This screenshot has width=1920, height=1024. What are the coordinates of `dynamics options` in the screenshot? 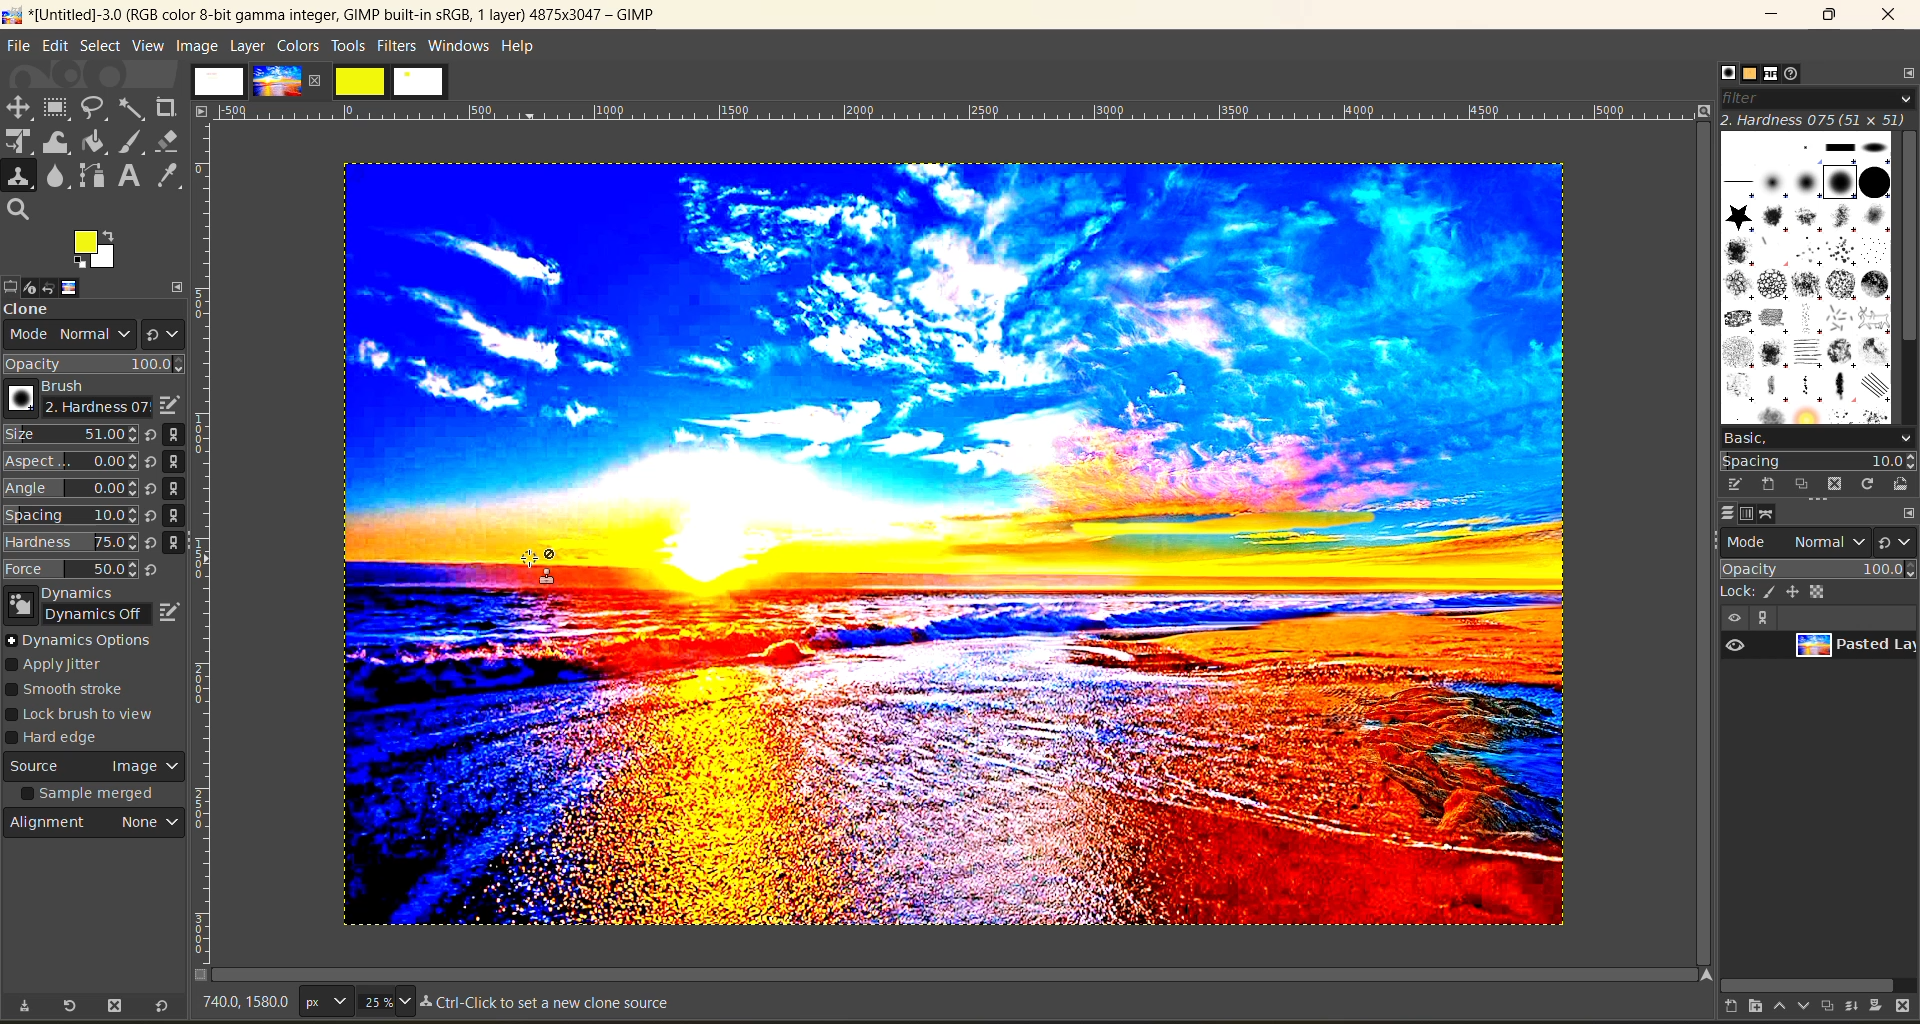 It's located at (85, 640).